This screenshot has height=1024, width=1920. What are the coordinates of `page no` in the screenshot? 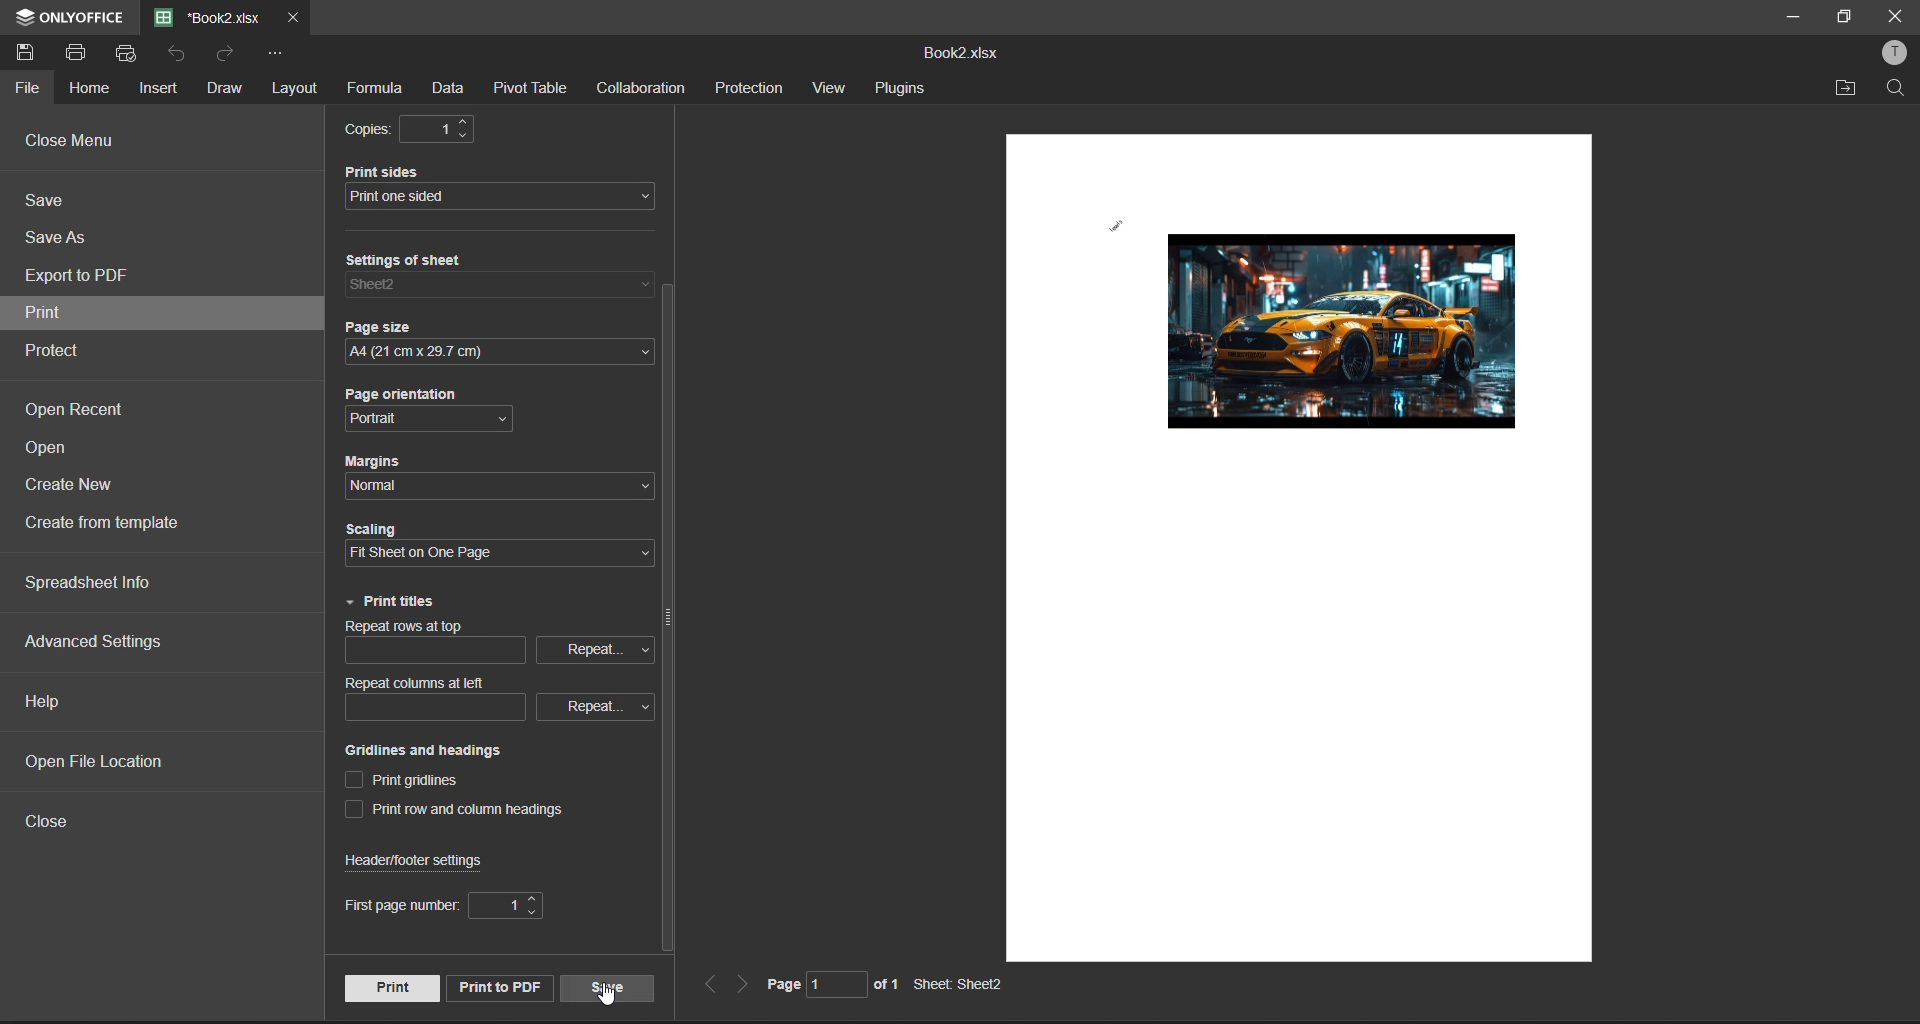 It's located at (802, 983).